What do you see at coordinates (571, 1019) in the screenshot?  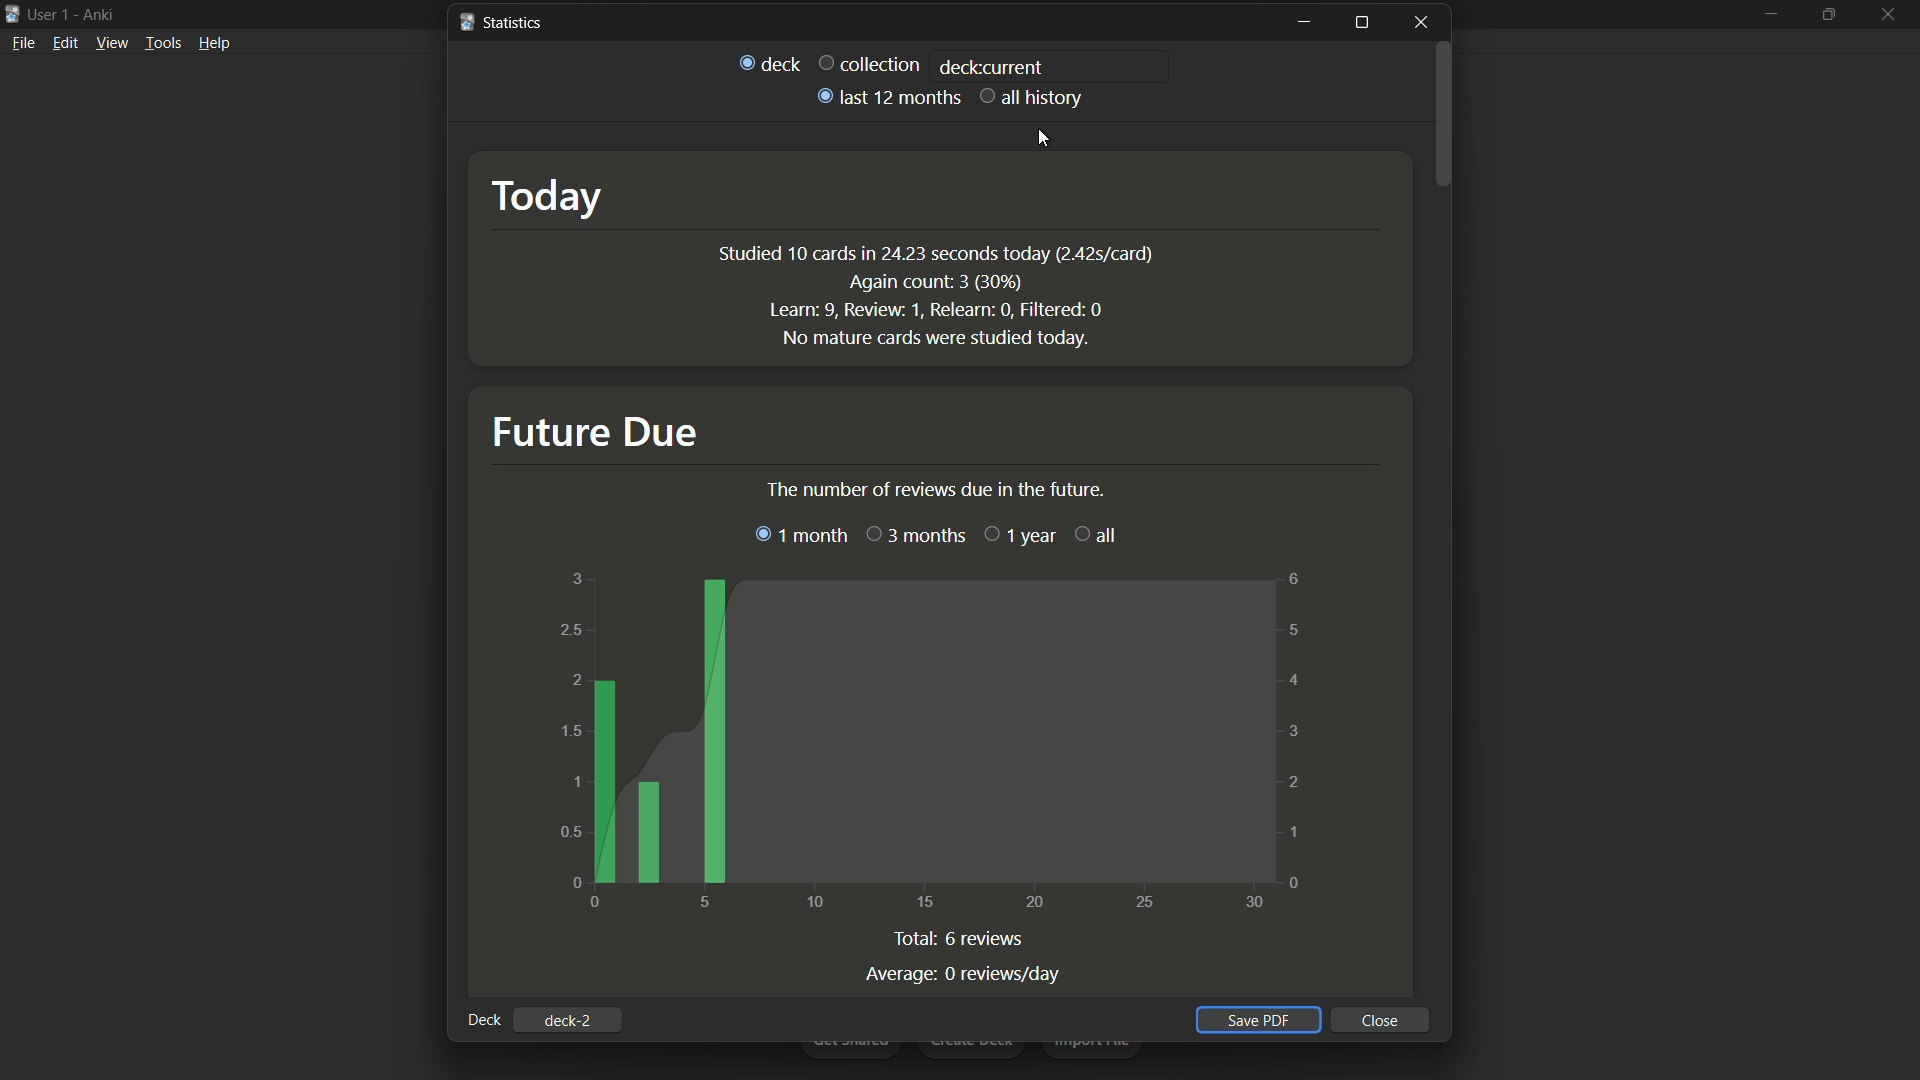 I see `Deck 2` at bounding box center [571, 1019].